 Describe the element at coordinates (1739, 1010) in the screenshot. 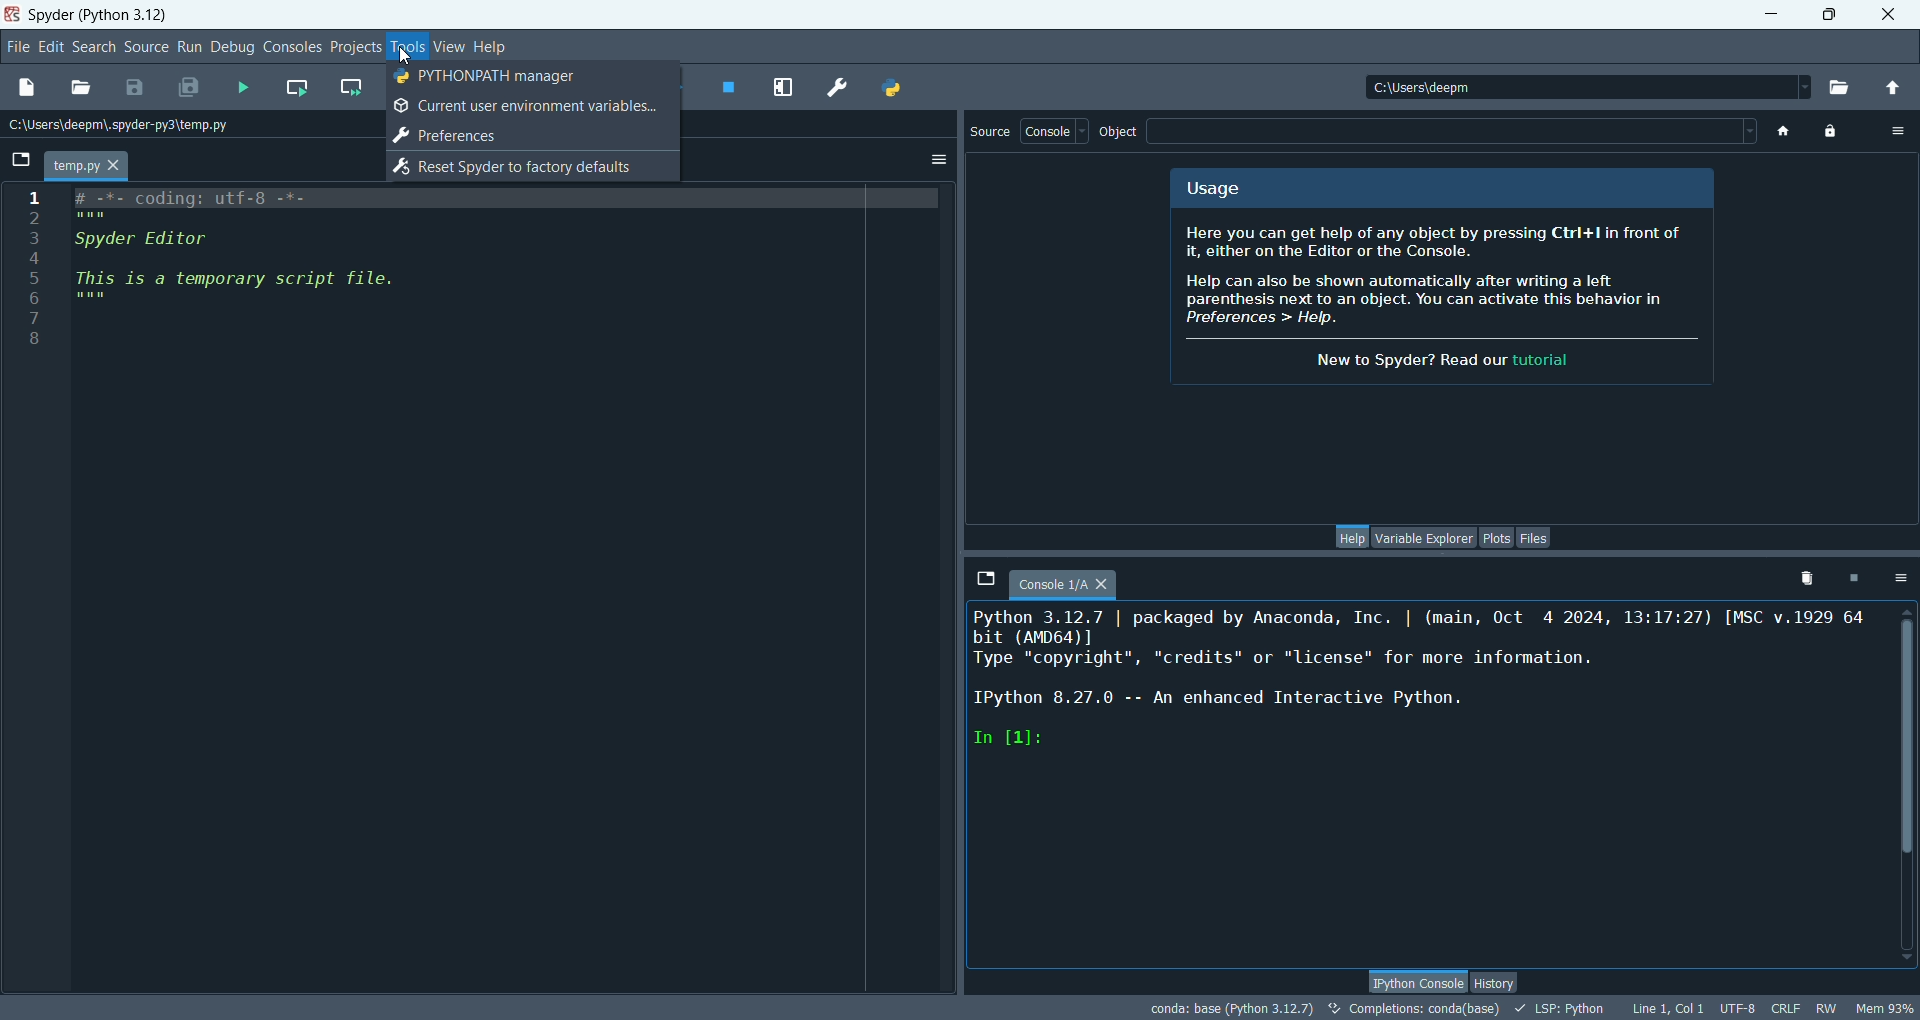

I see `UTF` at that location.